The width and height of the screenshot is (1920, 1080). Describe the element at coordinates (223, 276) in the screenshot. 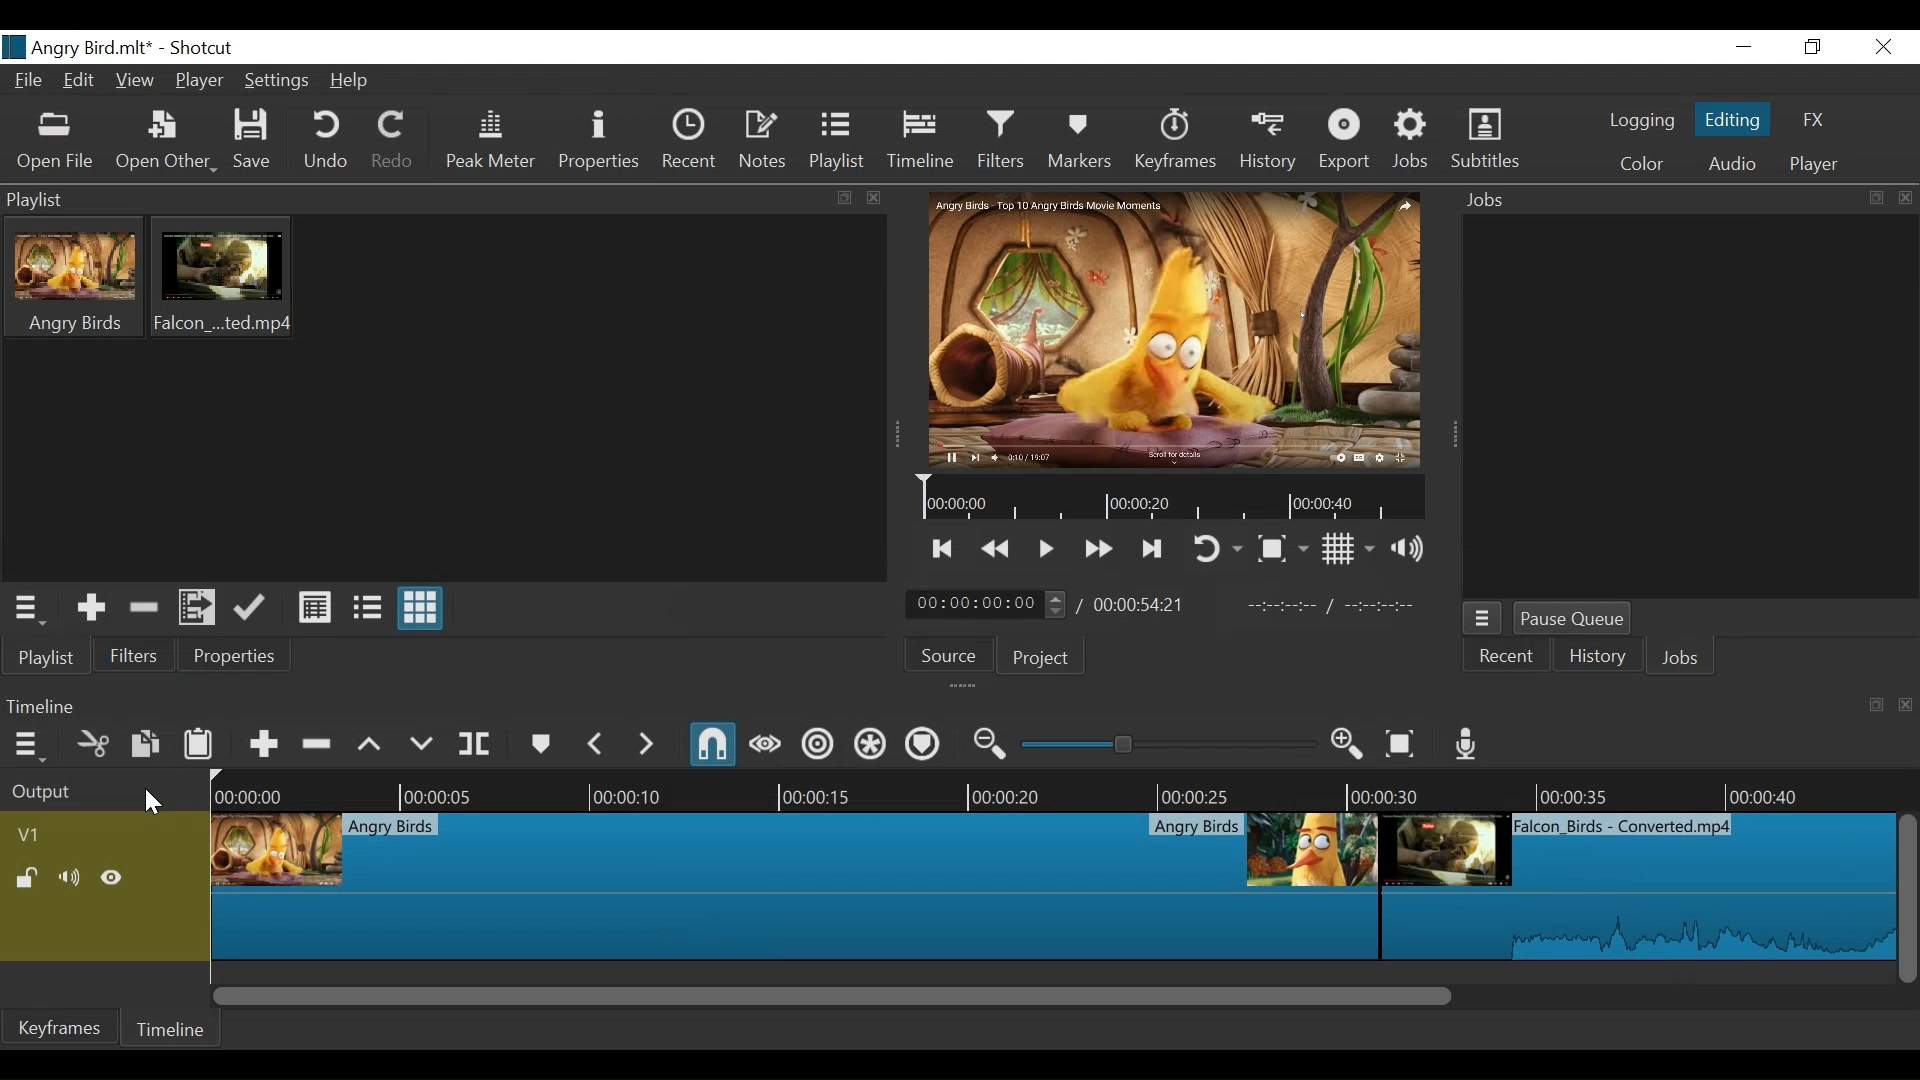

I see `Clip` at that location.